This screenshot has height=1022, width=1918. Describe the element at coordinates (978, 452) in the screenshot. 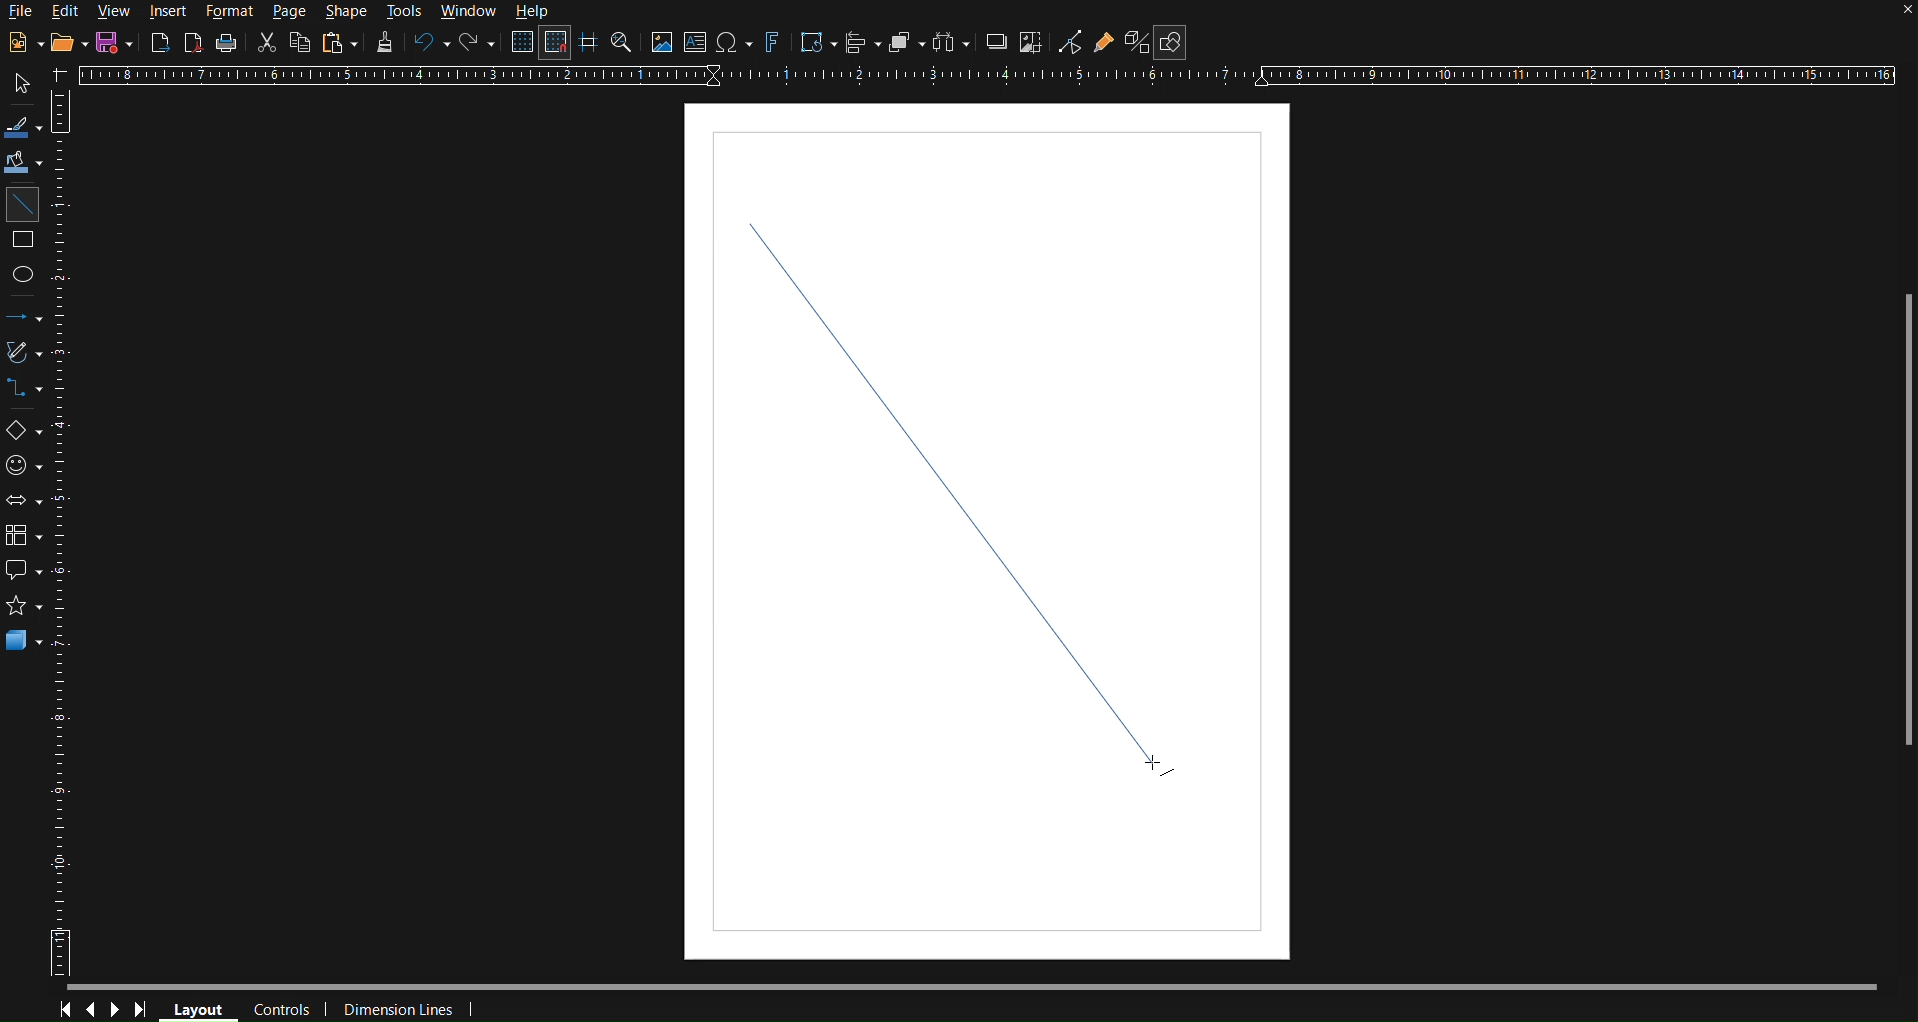

I see `Line (dragged)` at that location.